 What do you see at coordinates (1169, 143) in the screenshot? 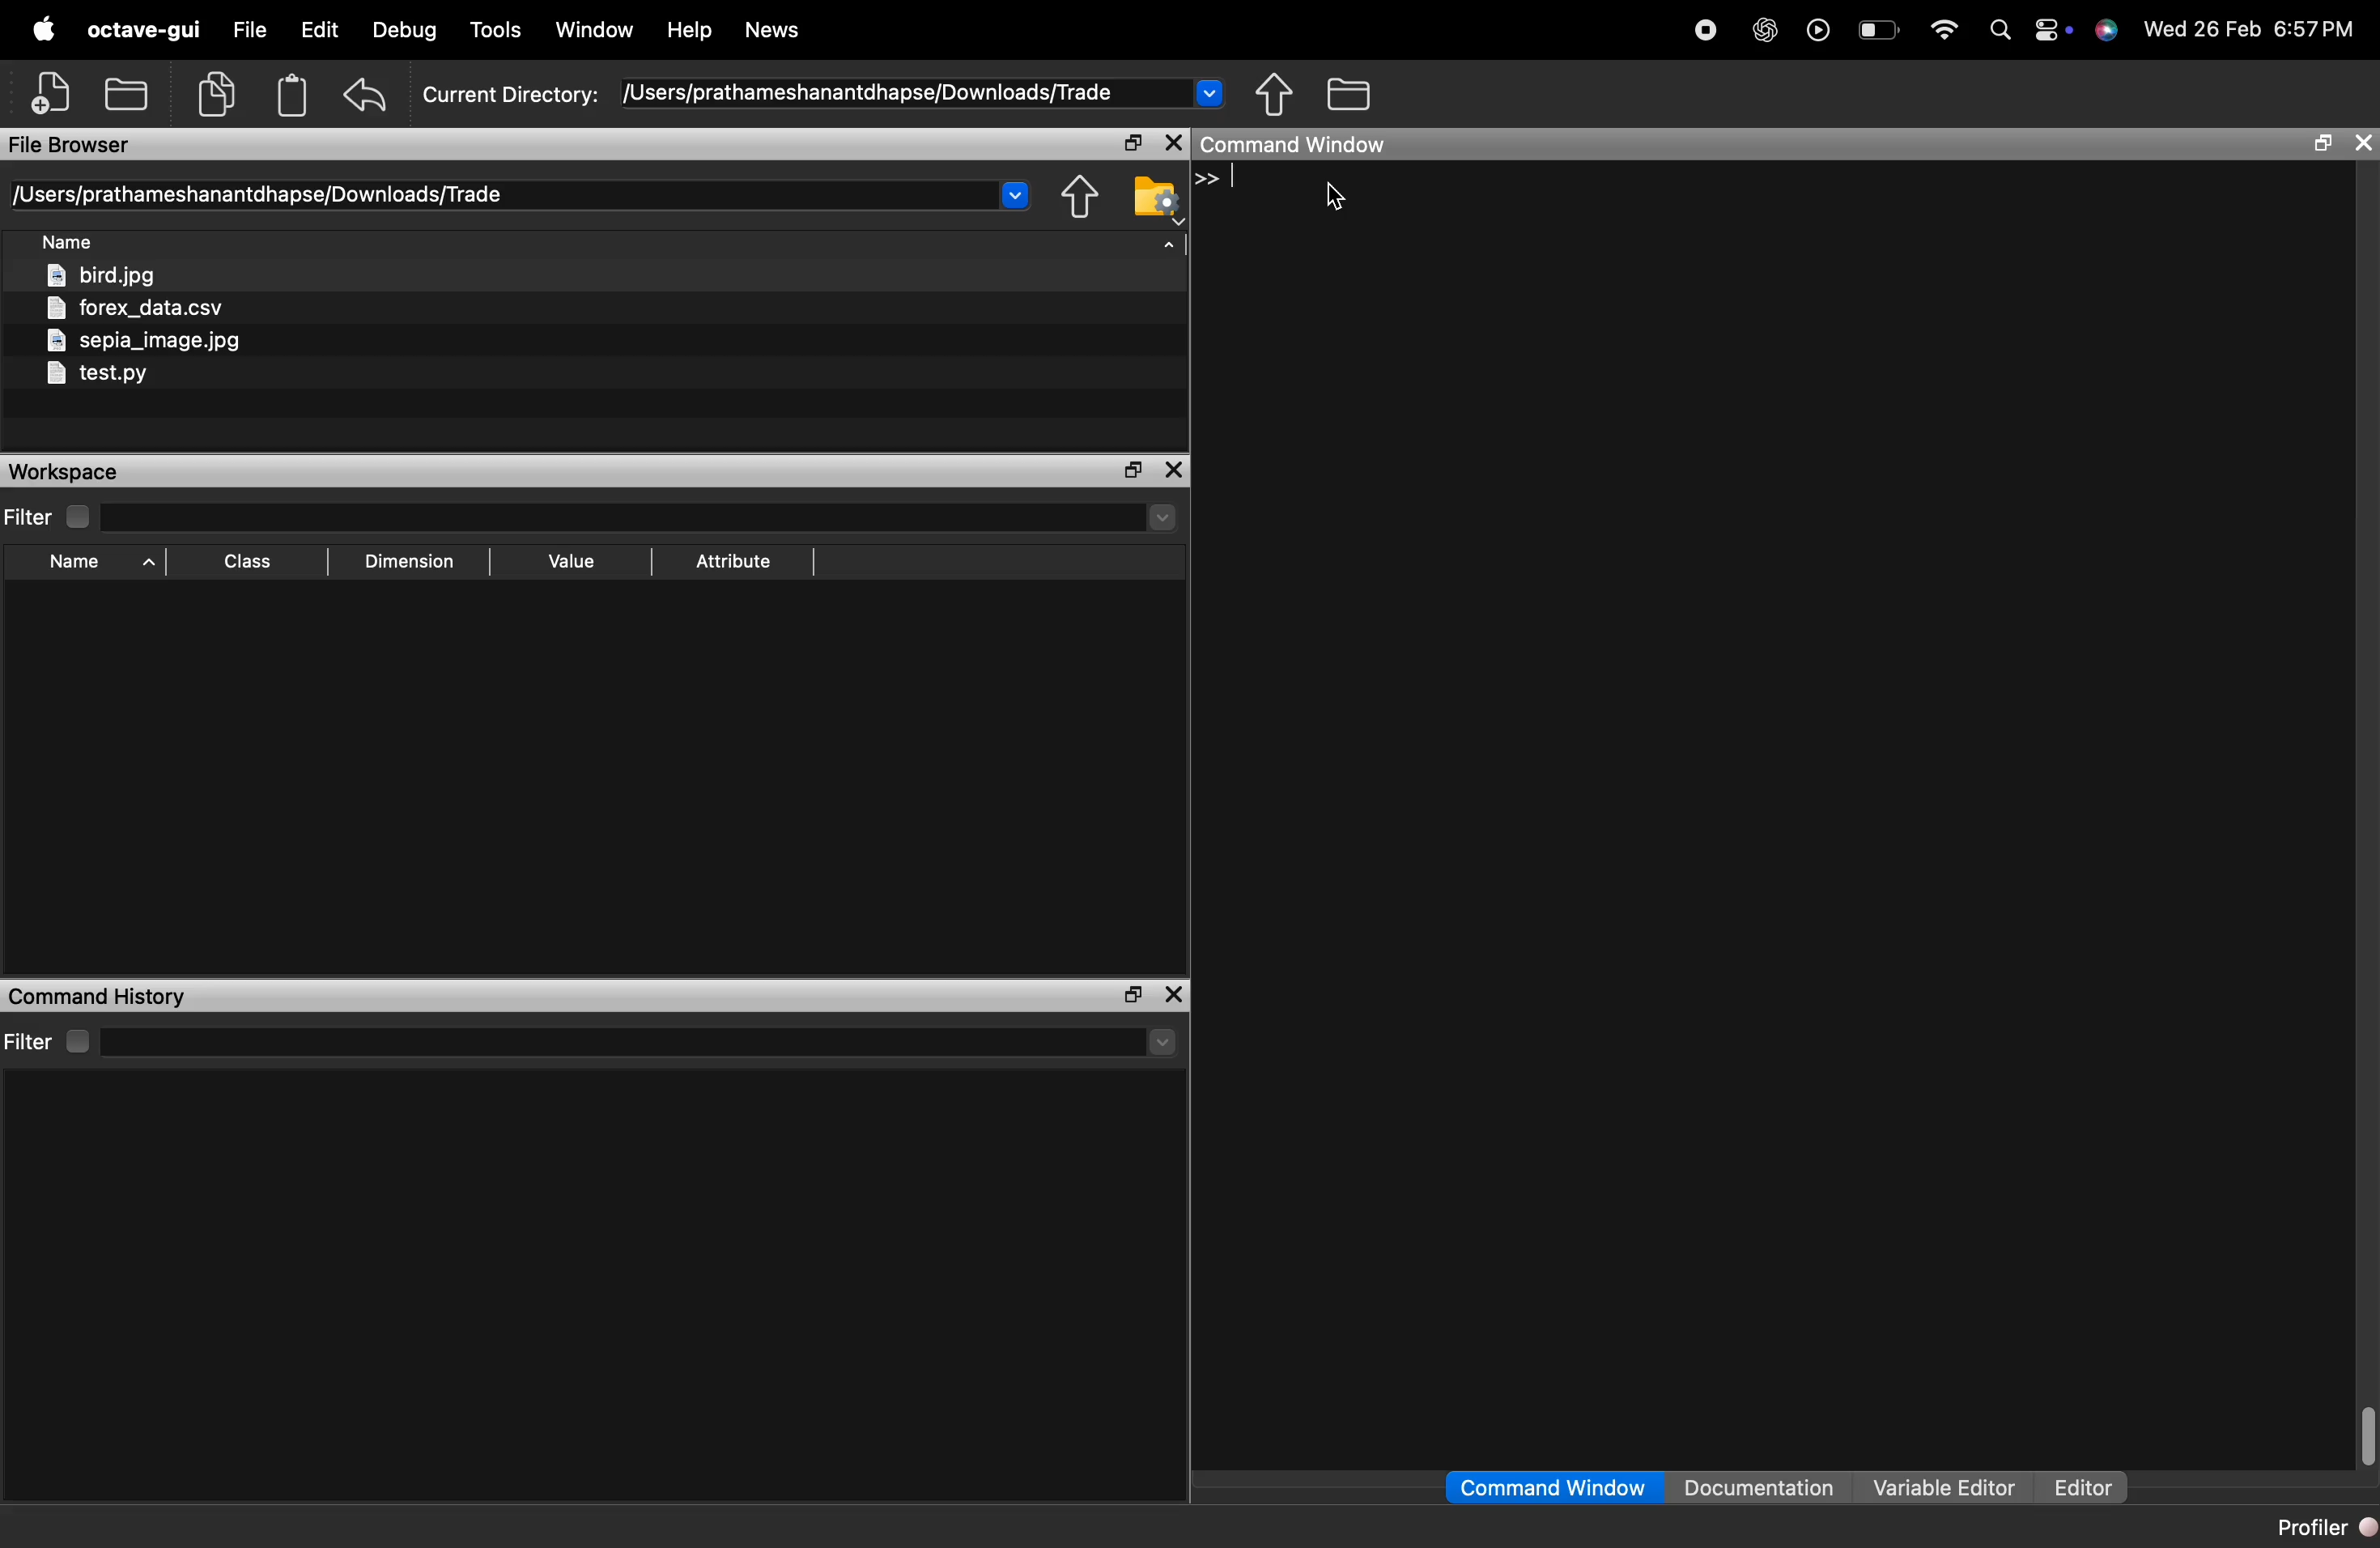
I see `close` at bounding box center [1169, 143].